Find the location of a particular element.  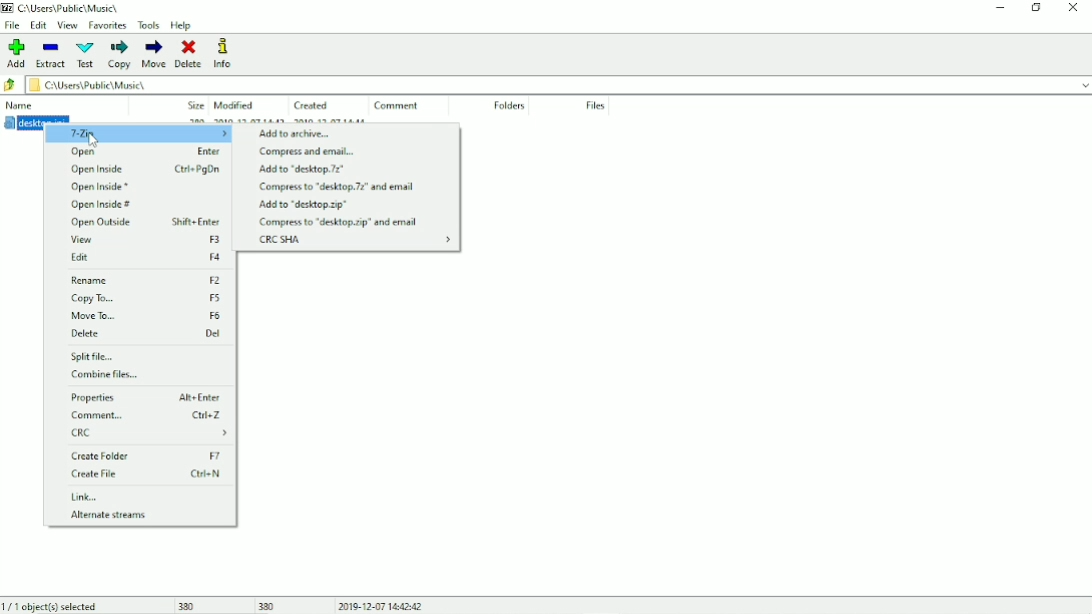

Properties is located at coordinates (148, 398).